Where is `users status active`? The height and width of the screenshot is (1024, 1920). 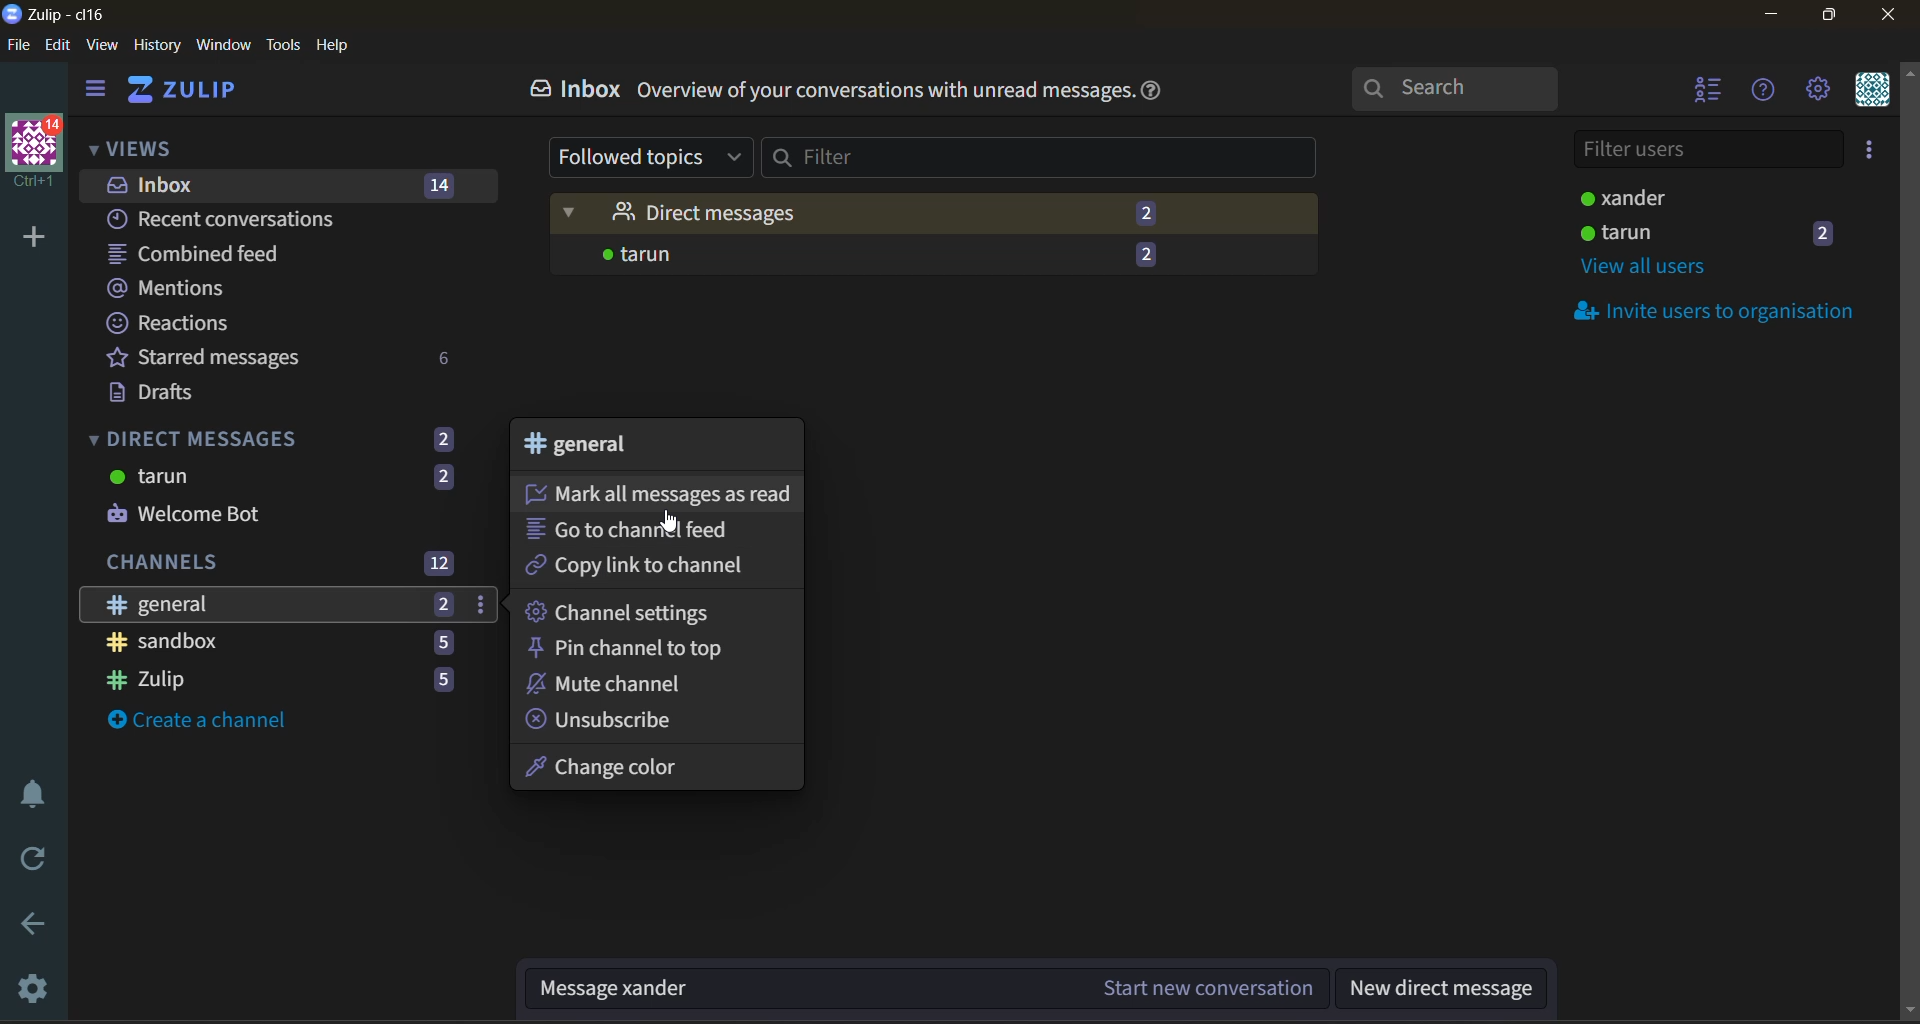 users status active is located at coordinates (1708, 196).